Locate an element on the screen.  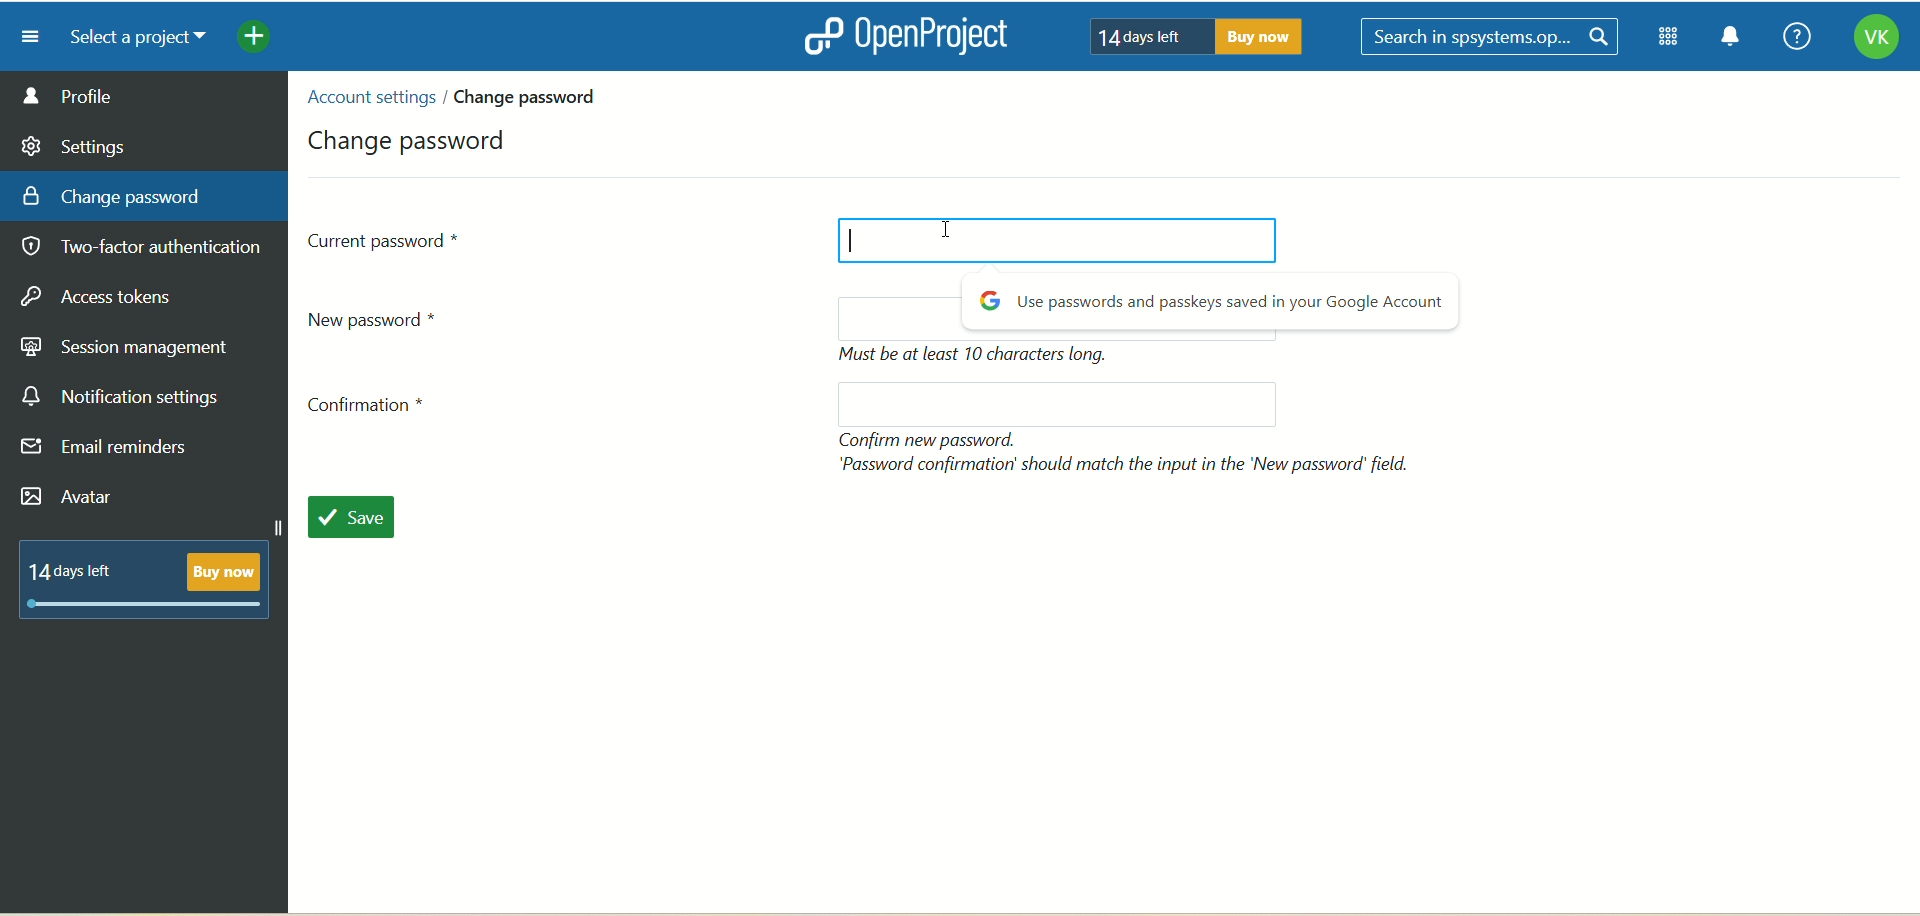
cursor is located at coordinates (849, 241).